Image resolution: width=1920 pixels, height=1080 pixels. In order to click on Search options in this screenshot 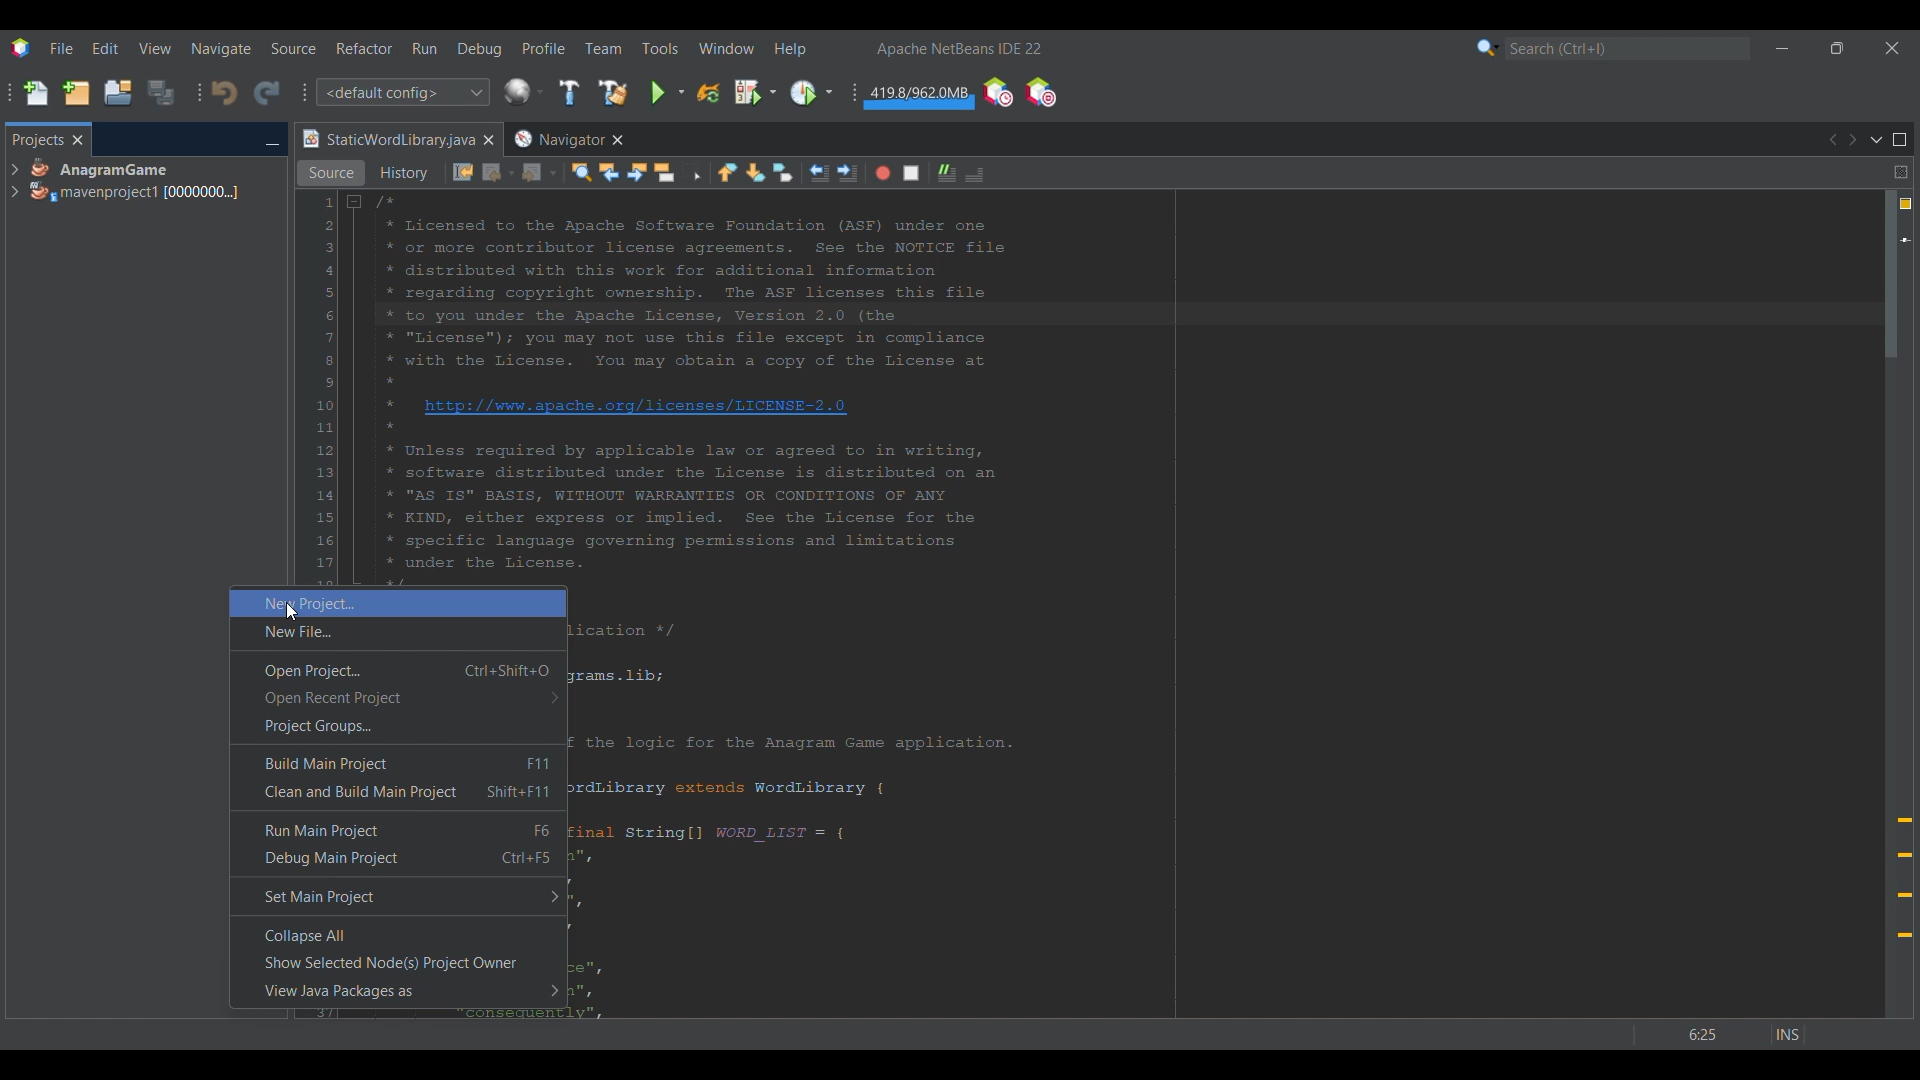, I will do `click(1488, 47)`.